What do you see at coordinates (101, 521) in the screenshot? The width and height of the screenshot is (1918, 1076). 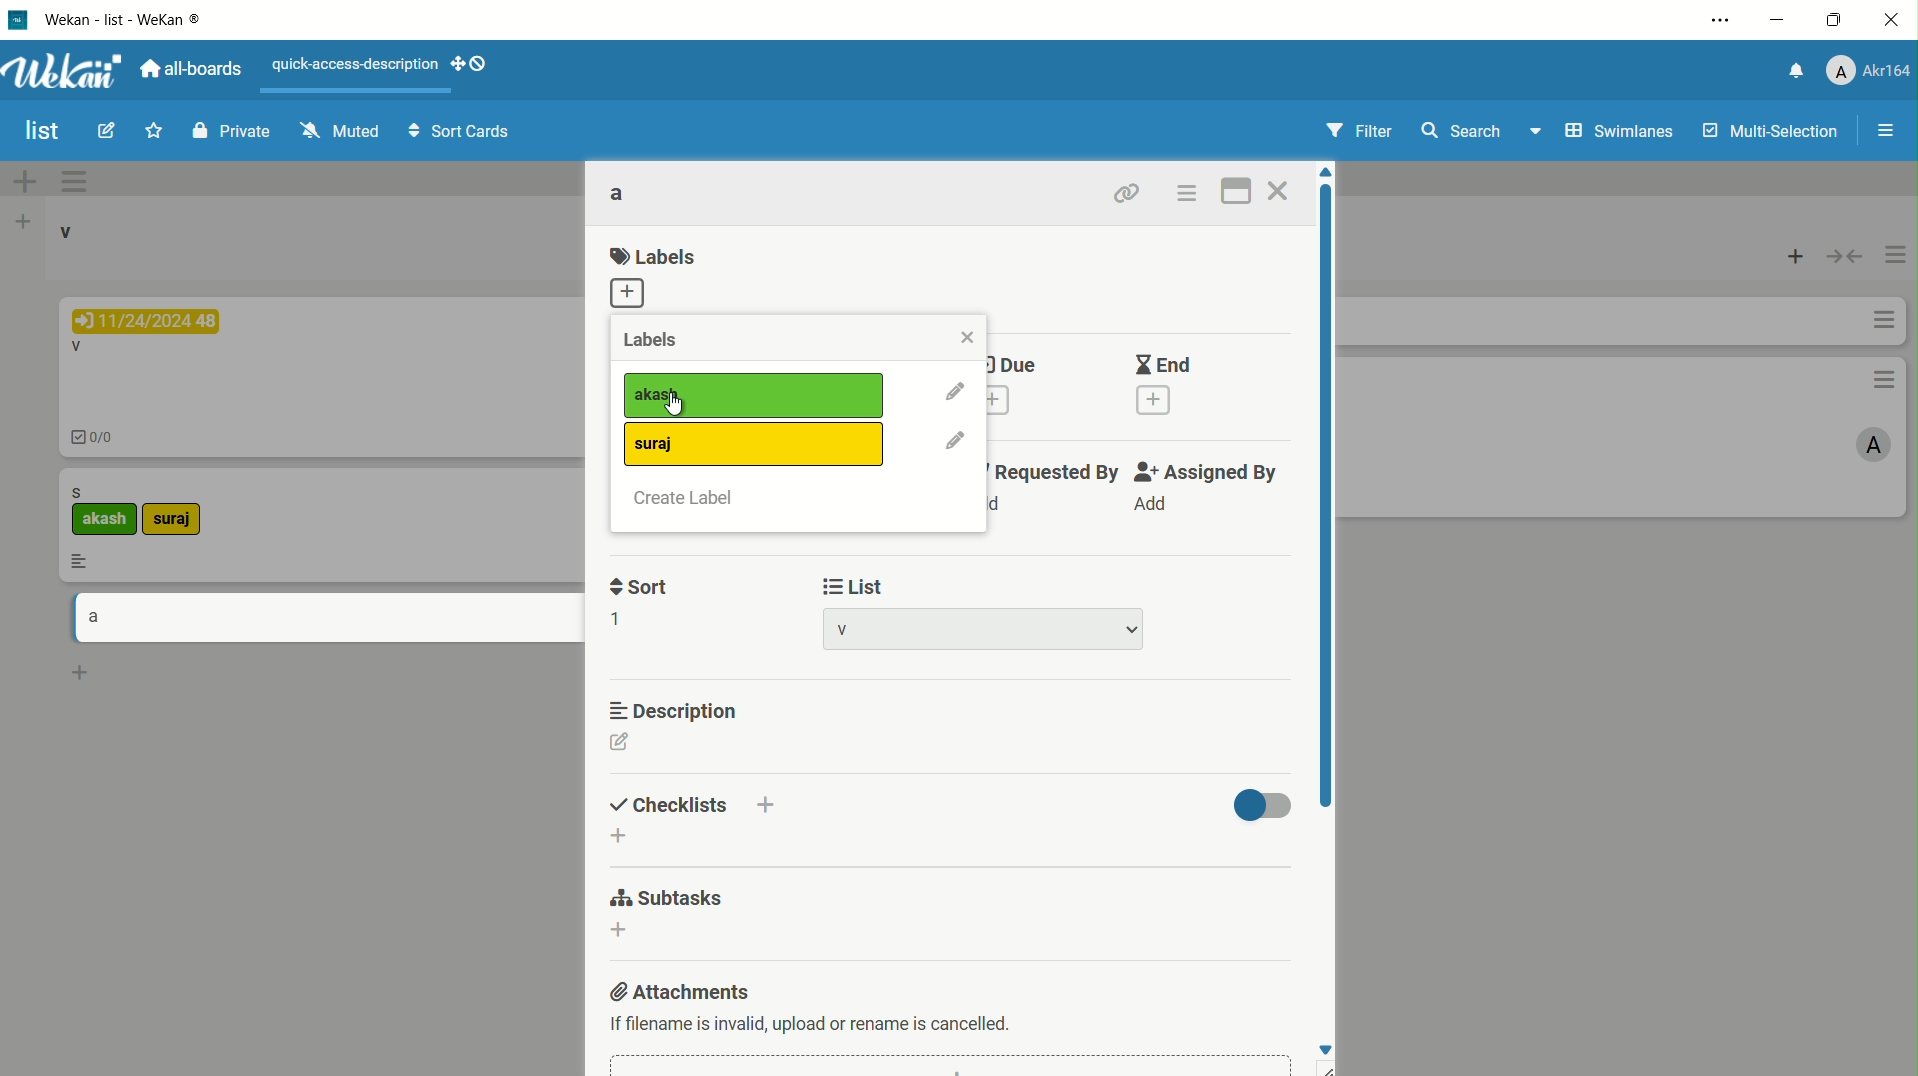 I see `akash` at bounding box center [101, 521].